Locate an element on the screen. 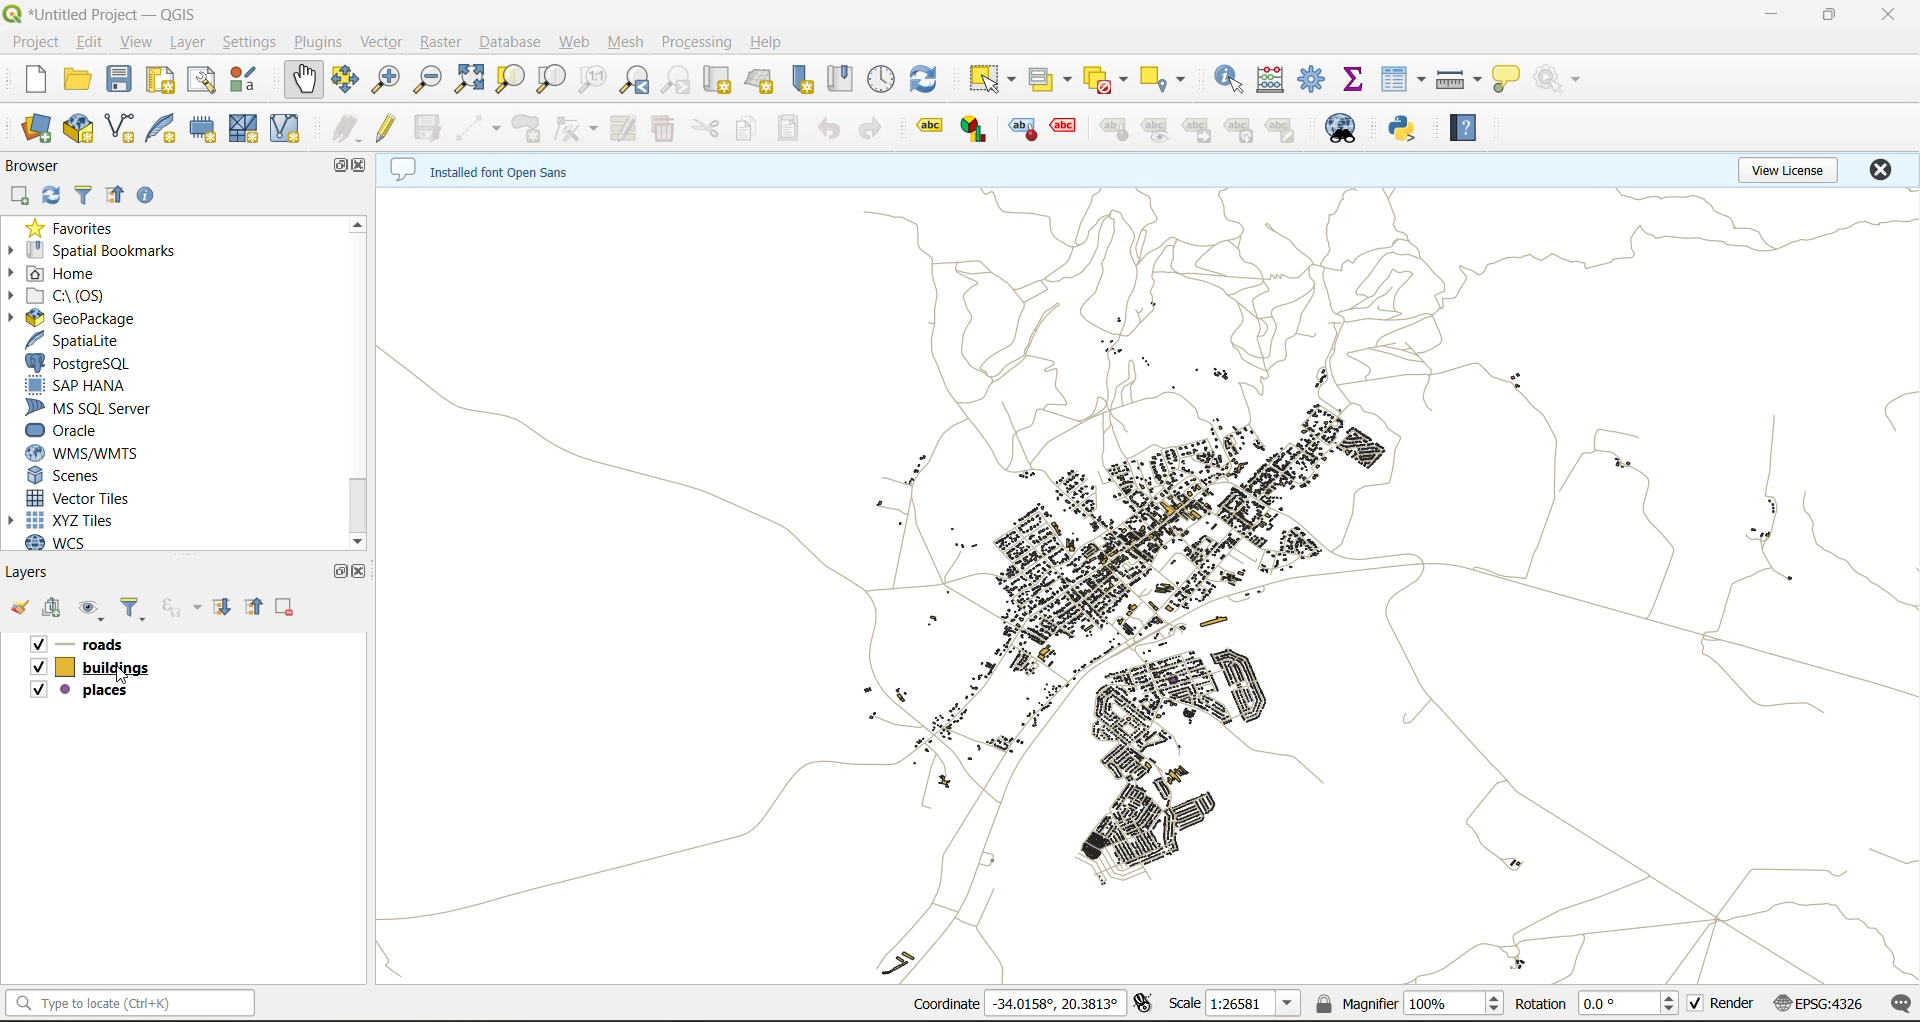 The height and width of the screenshot is (1022, 1920). settings is located at coordinates (250, 42).